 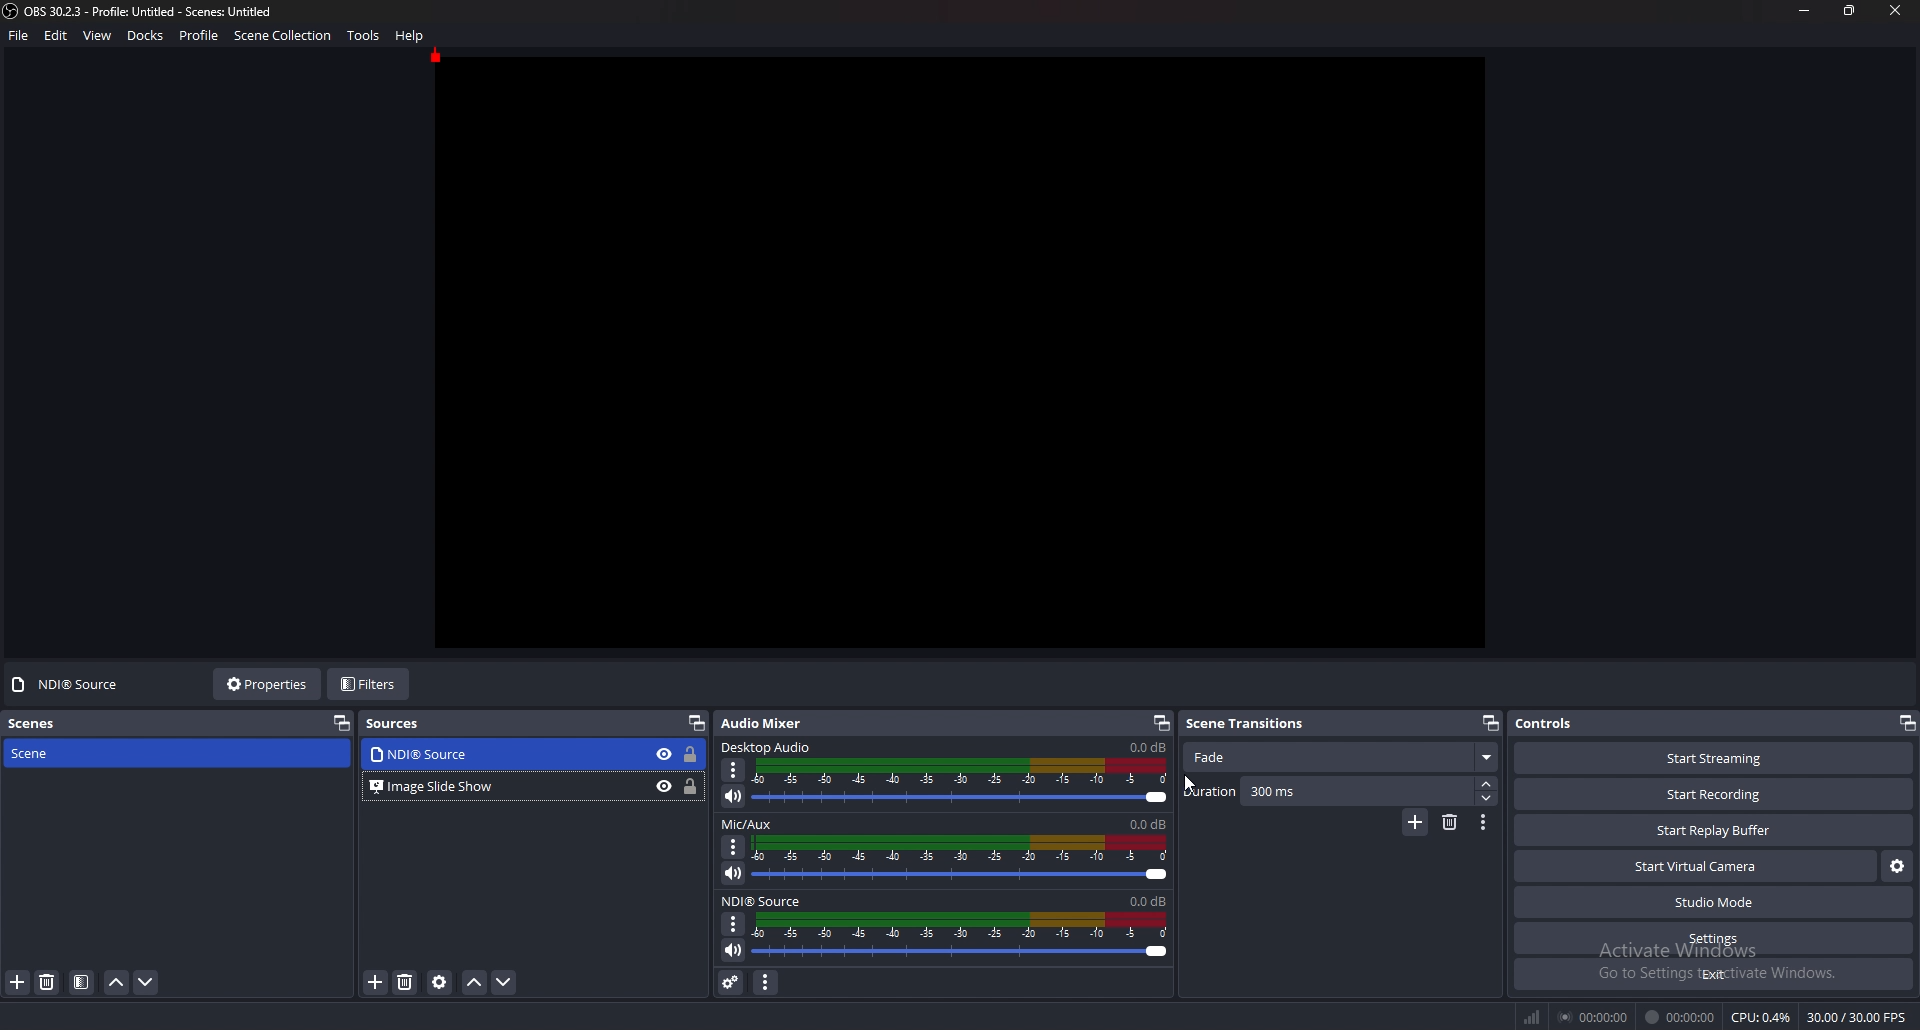 I want to click on audio mixer, so click(x=772, y=723).